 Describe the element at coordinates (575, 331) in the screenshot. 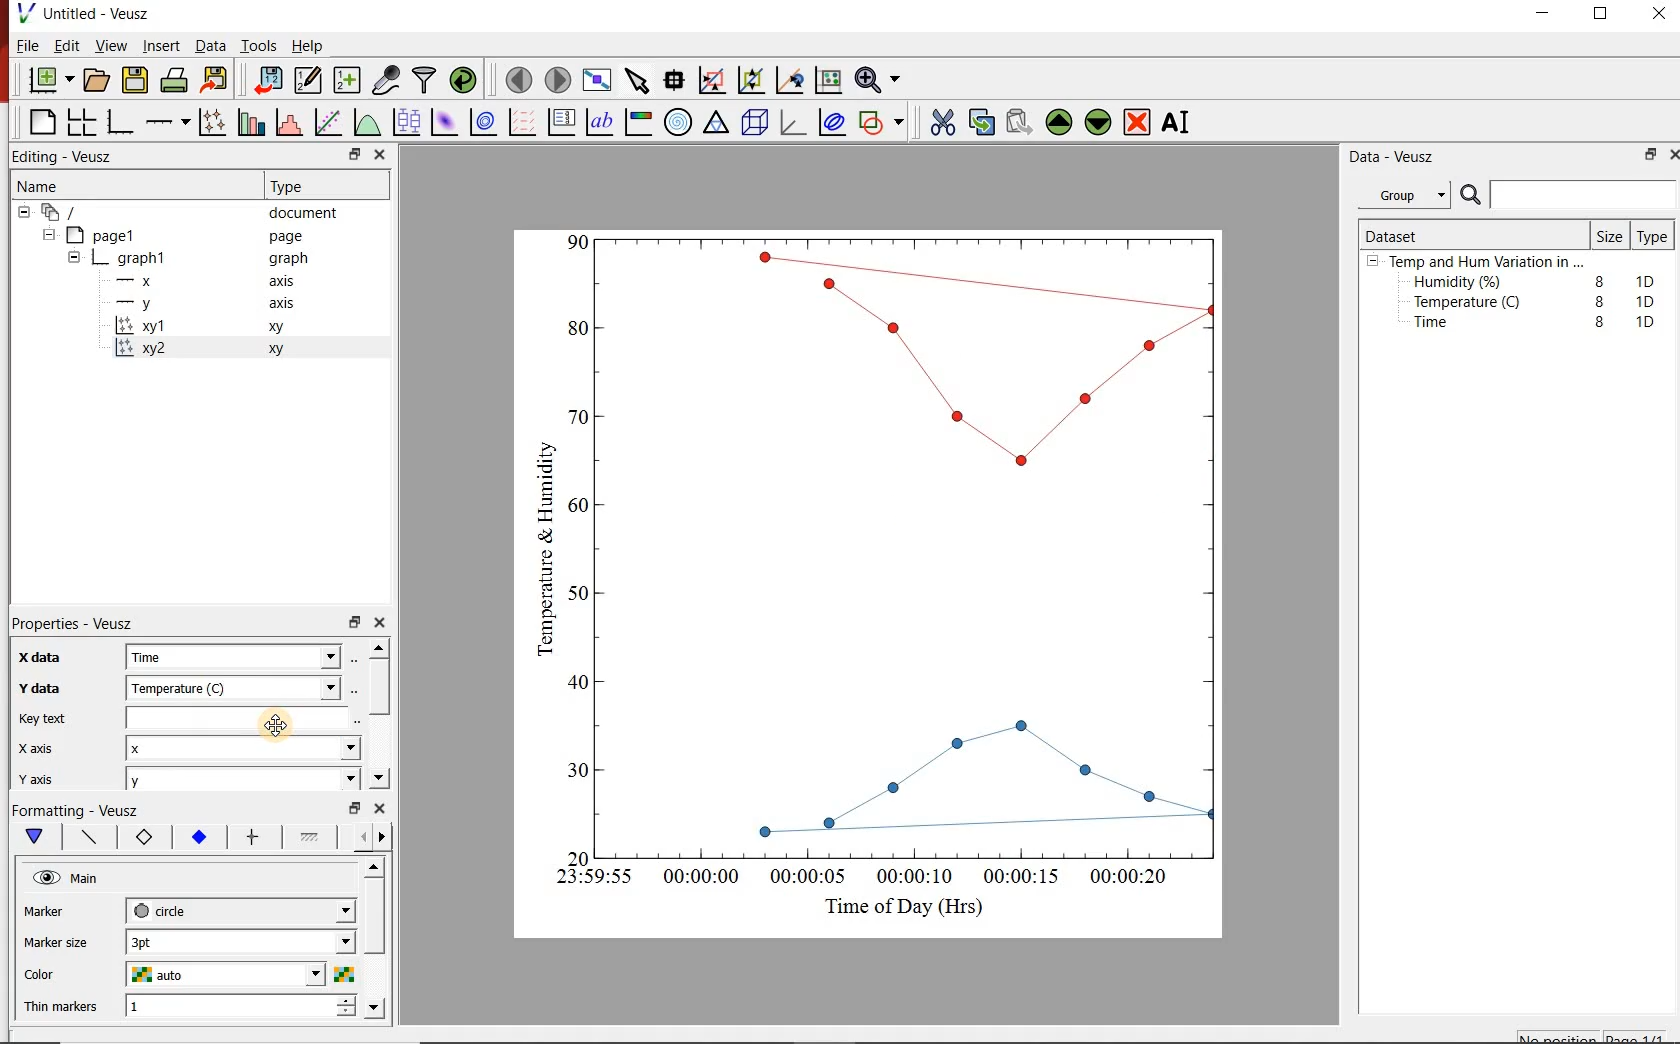

I see `80` at that location.